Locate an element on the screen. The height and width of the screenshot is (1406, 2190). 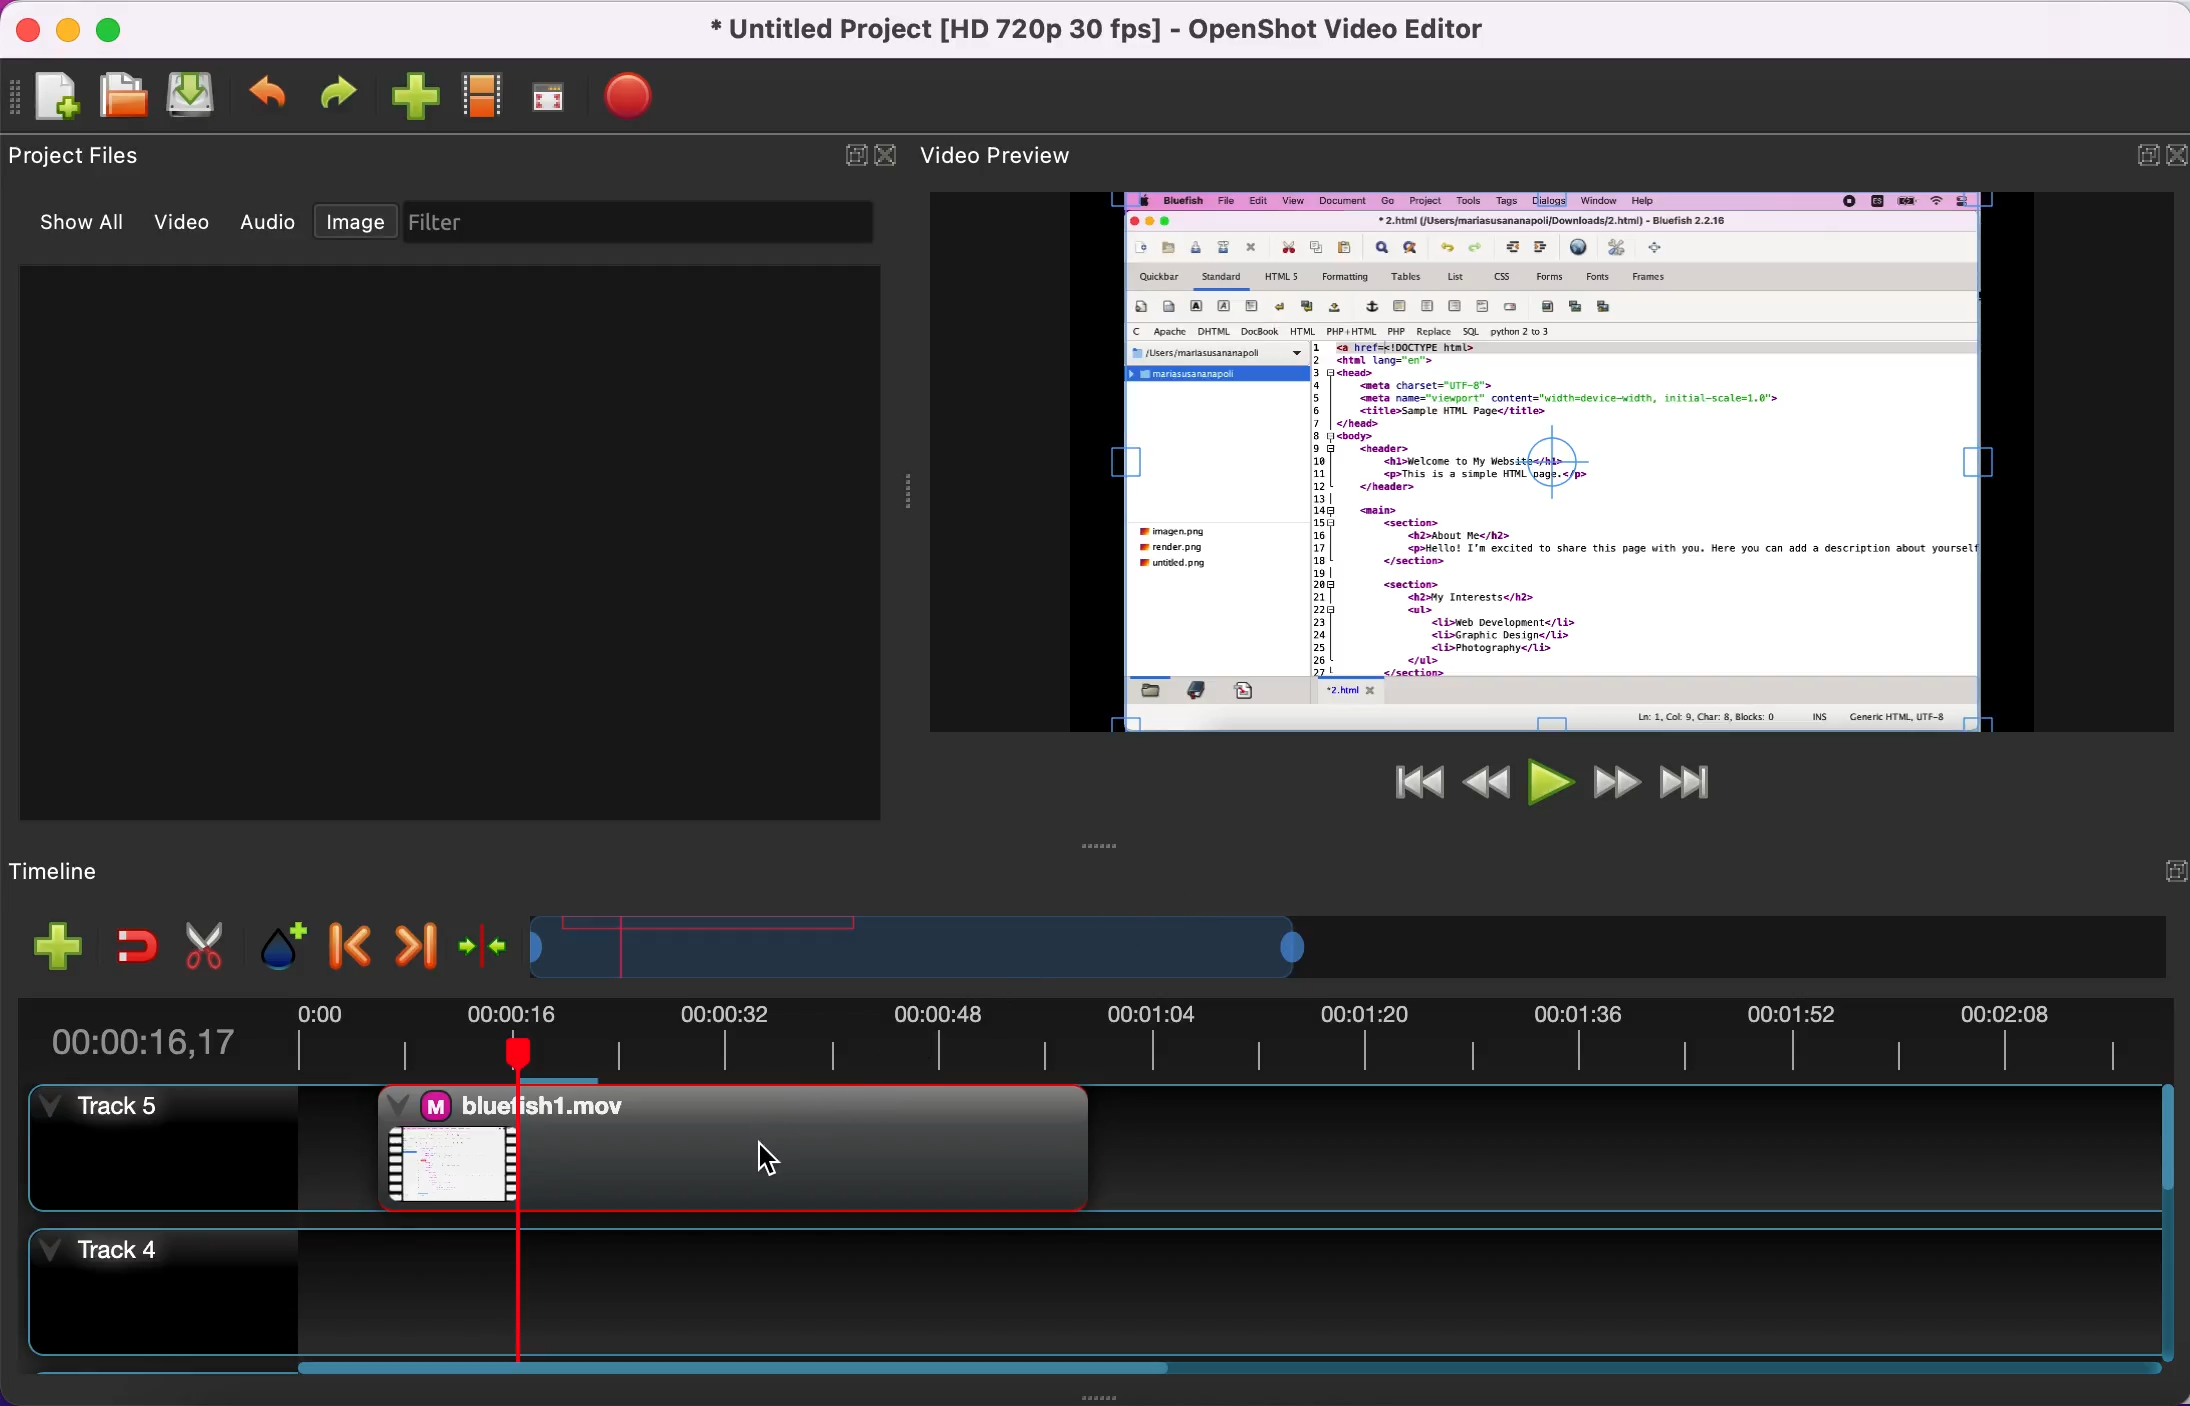
time duration is located at coordinates (1113, 1033).